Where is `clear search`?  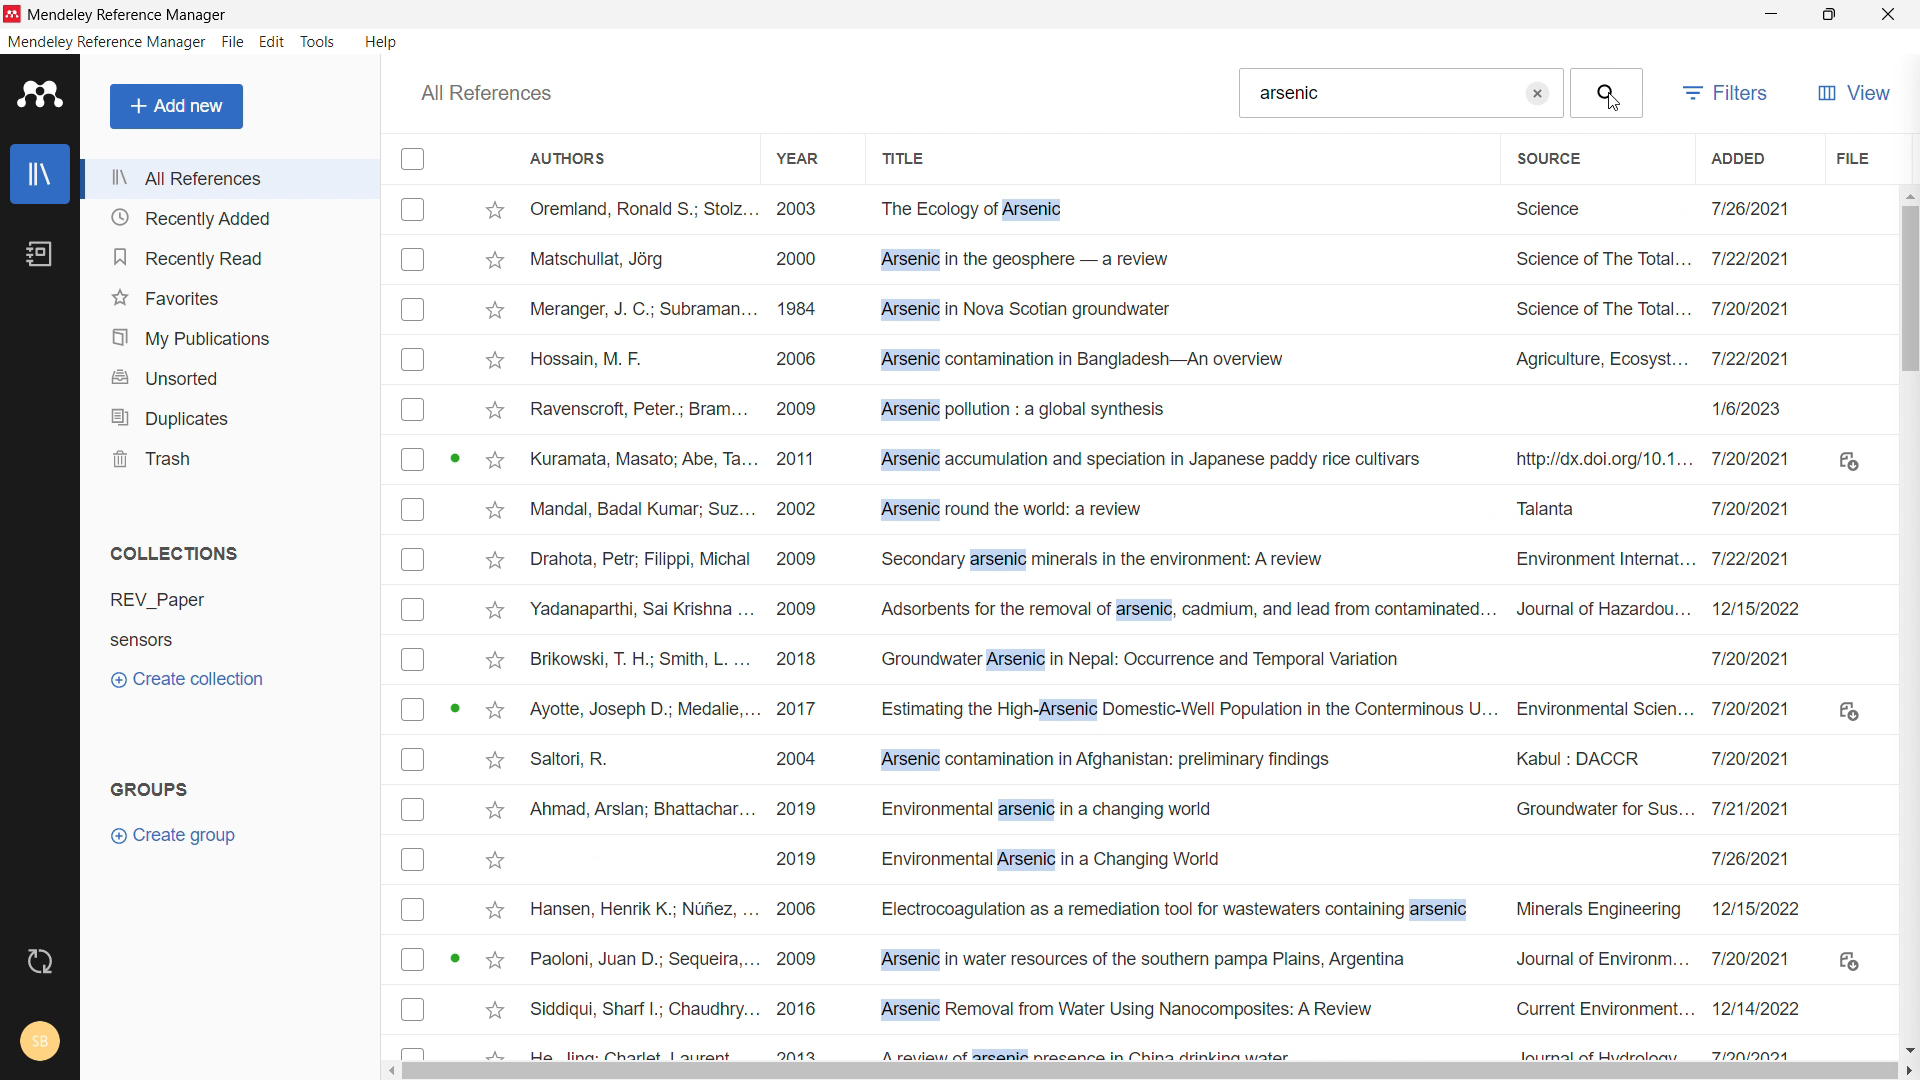
clear search is located at coordinates (1538, 93).